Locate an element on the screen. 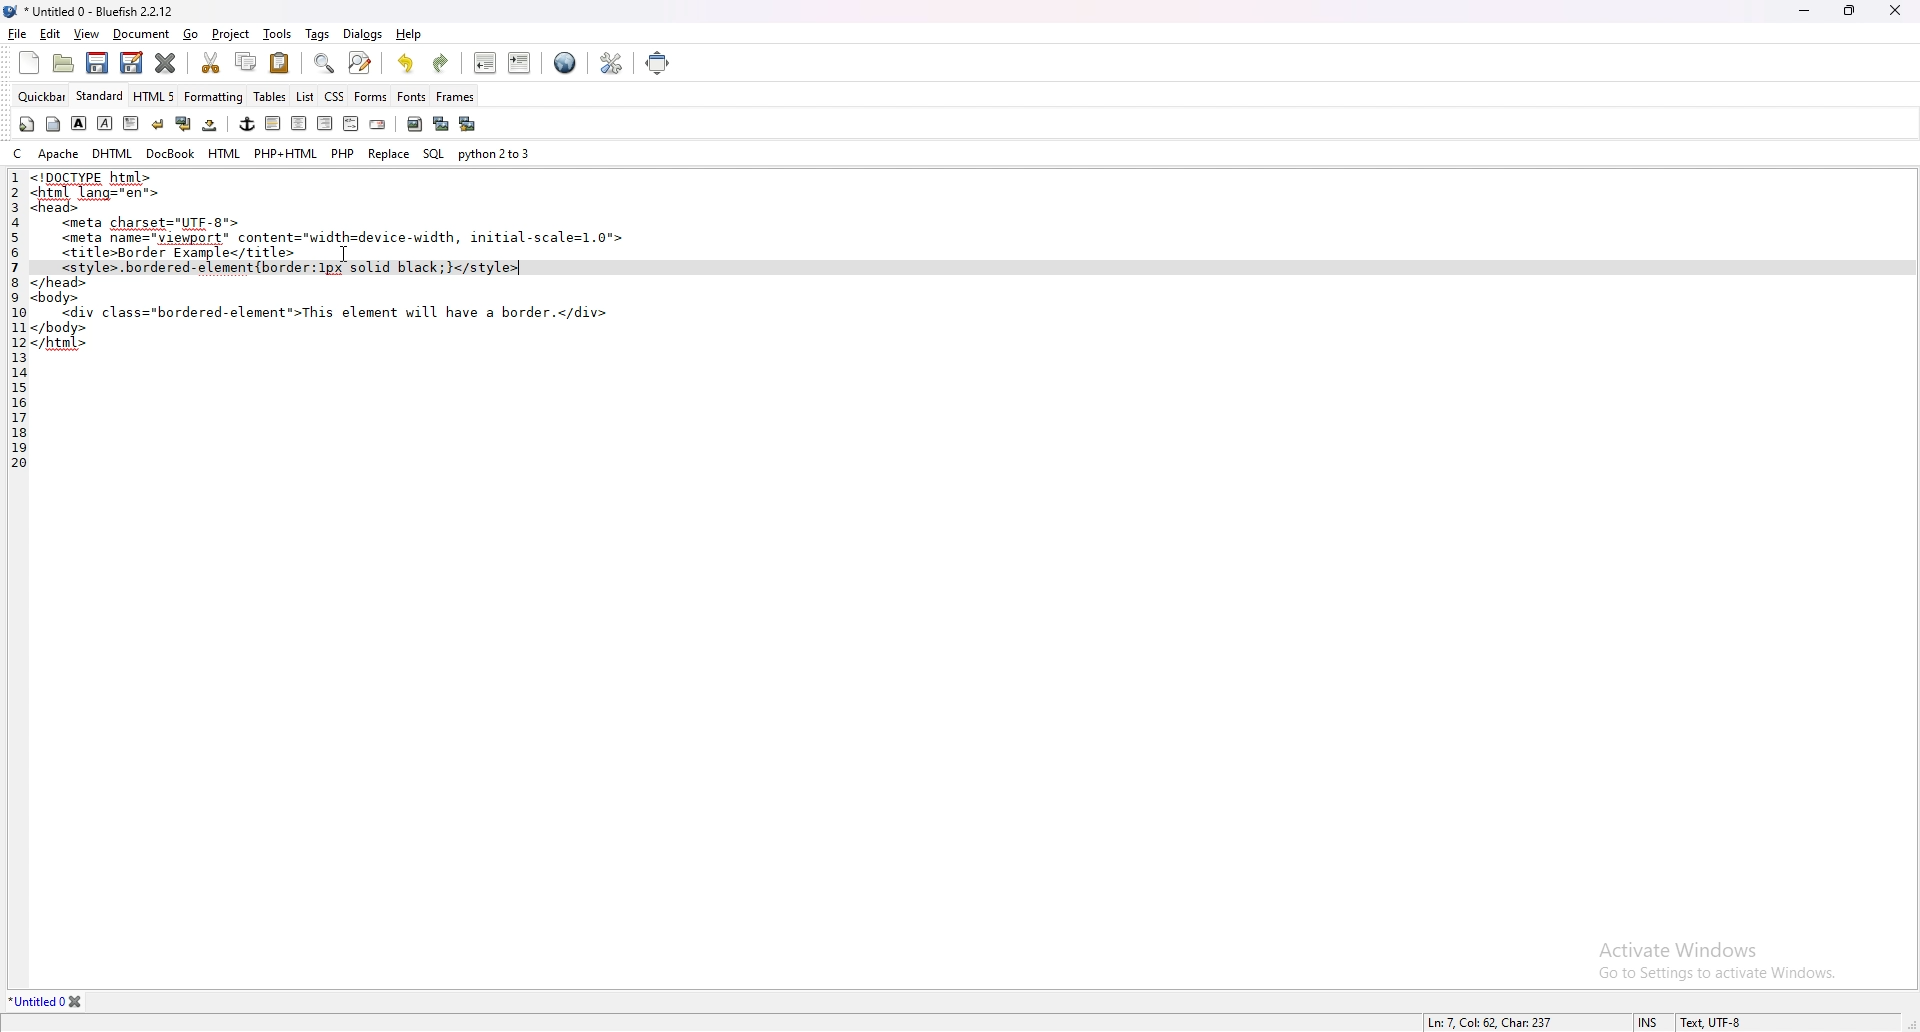 The image size is (1920, 1032). edit is located at coordinates (50, 35).